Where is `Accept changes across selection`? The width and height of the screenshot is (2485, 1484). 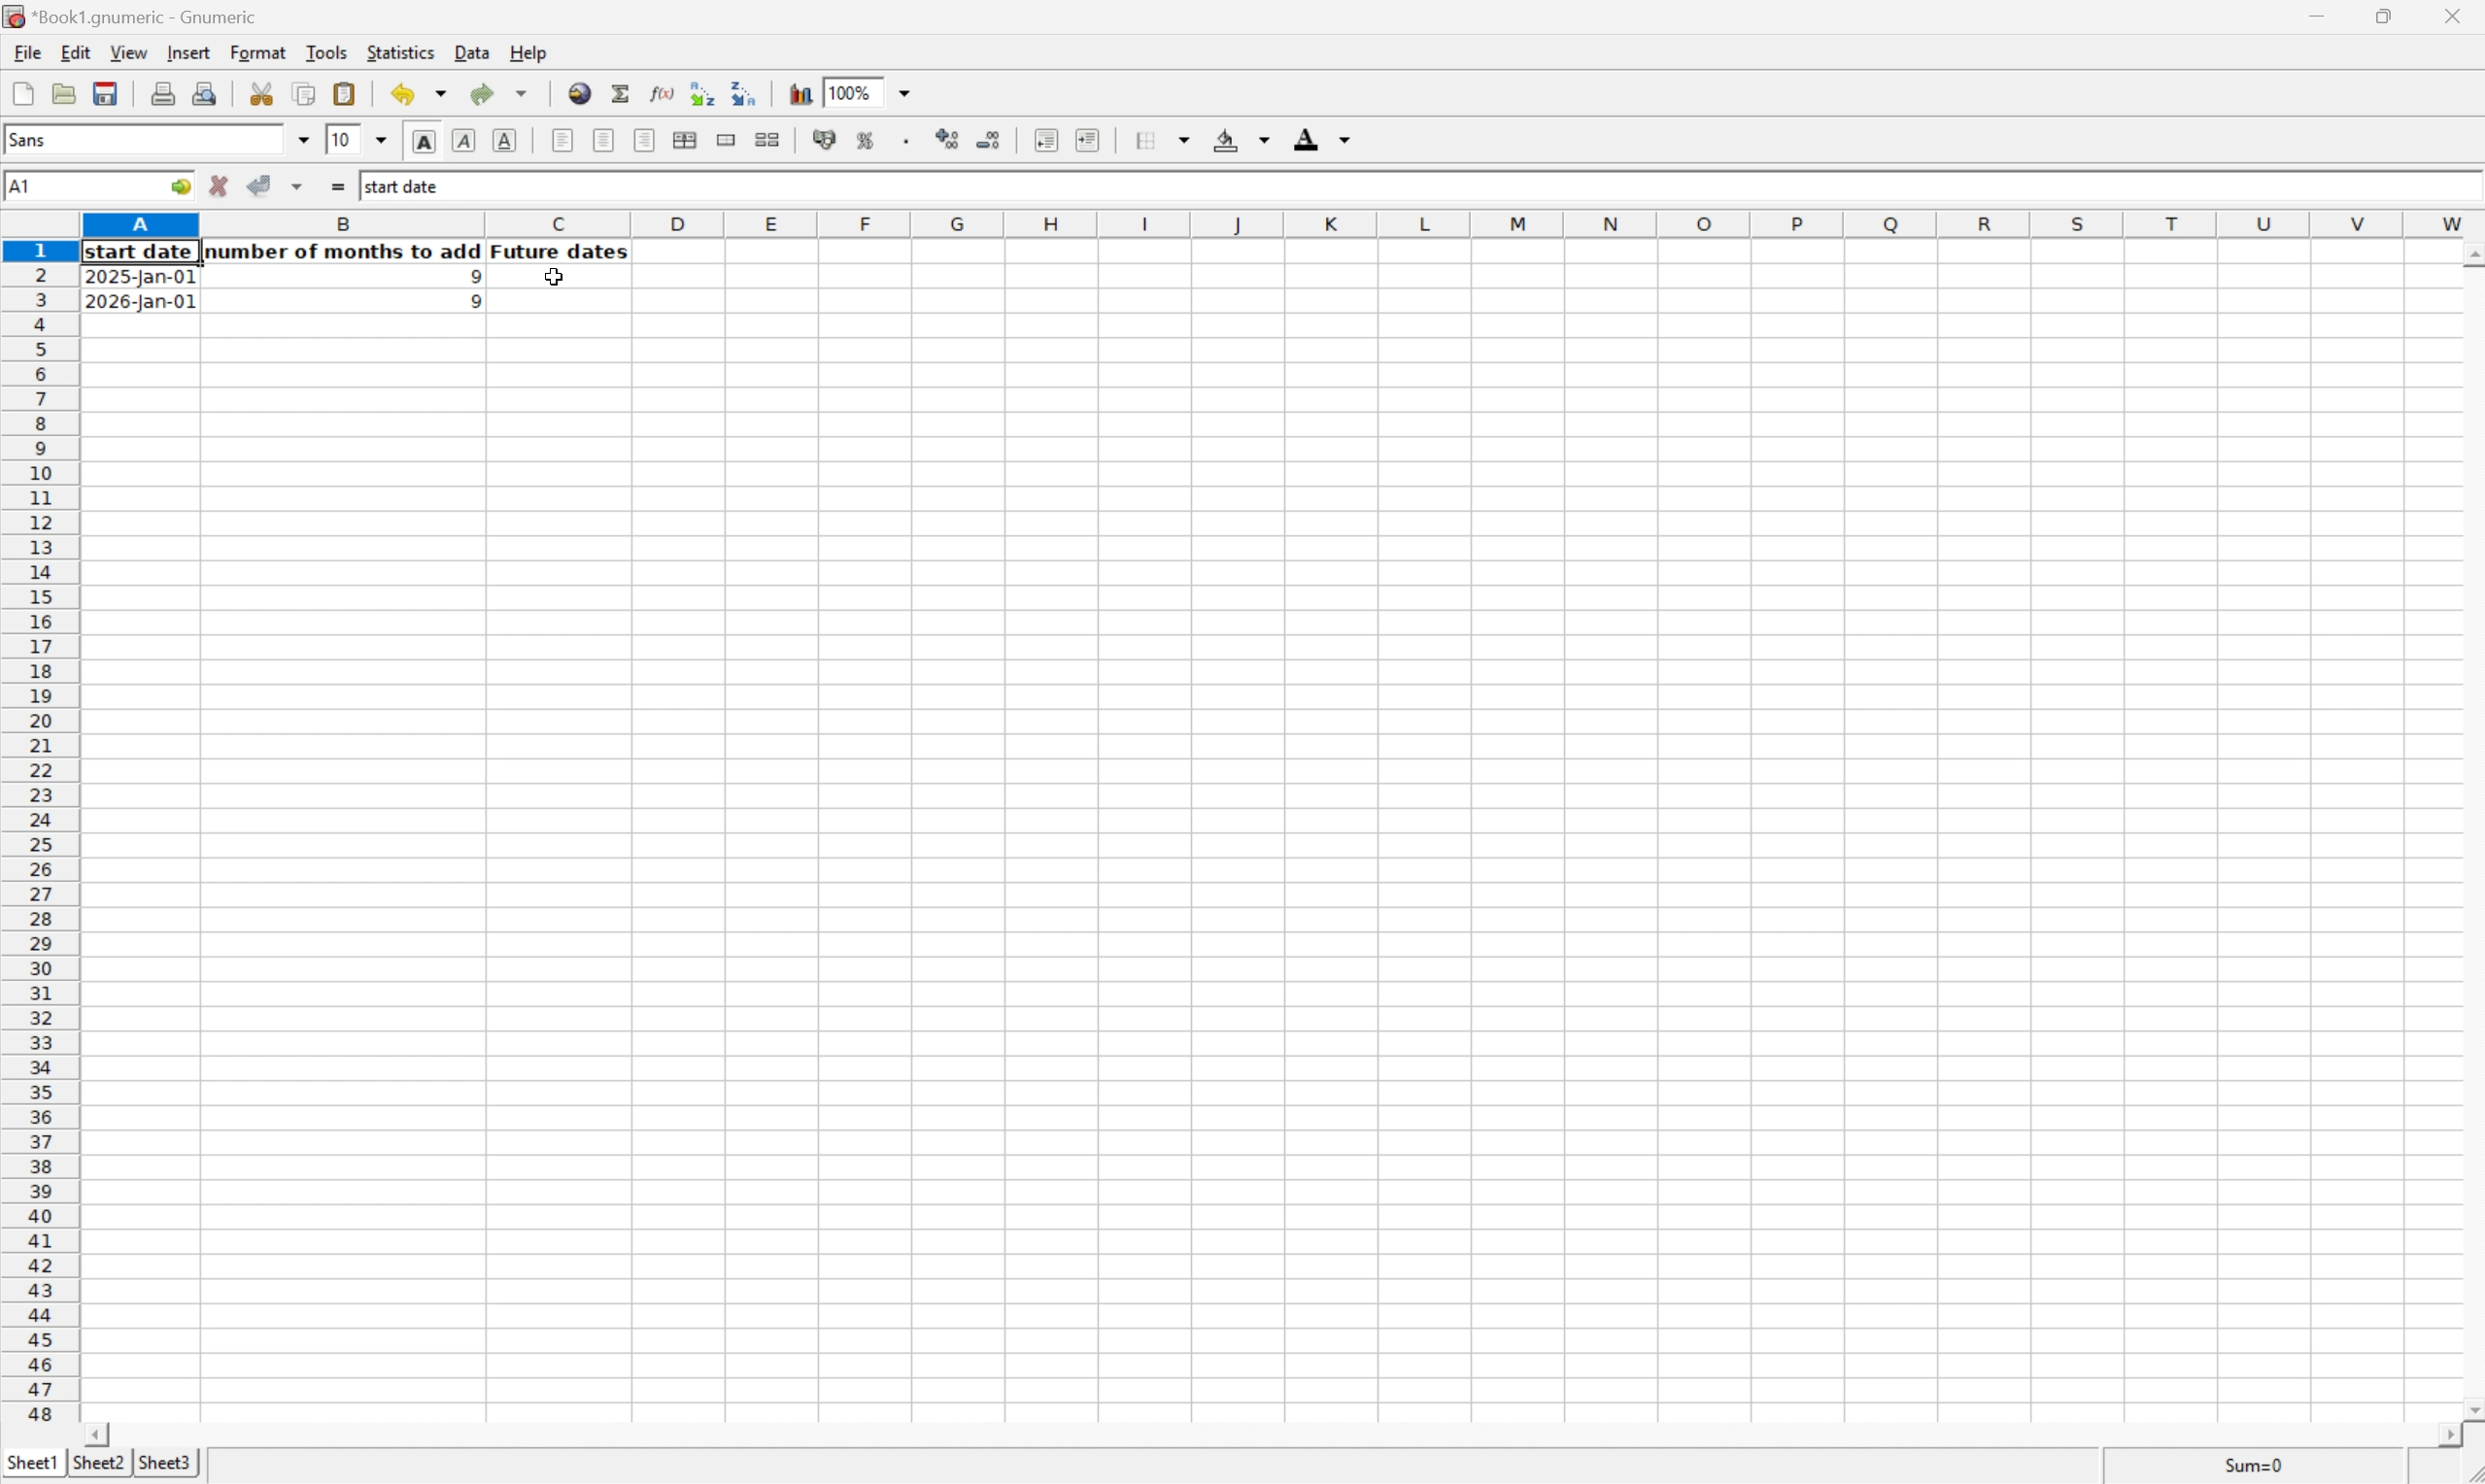 Accept changes across selection is located at coordinates (303, 184).